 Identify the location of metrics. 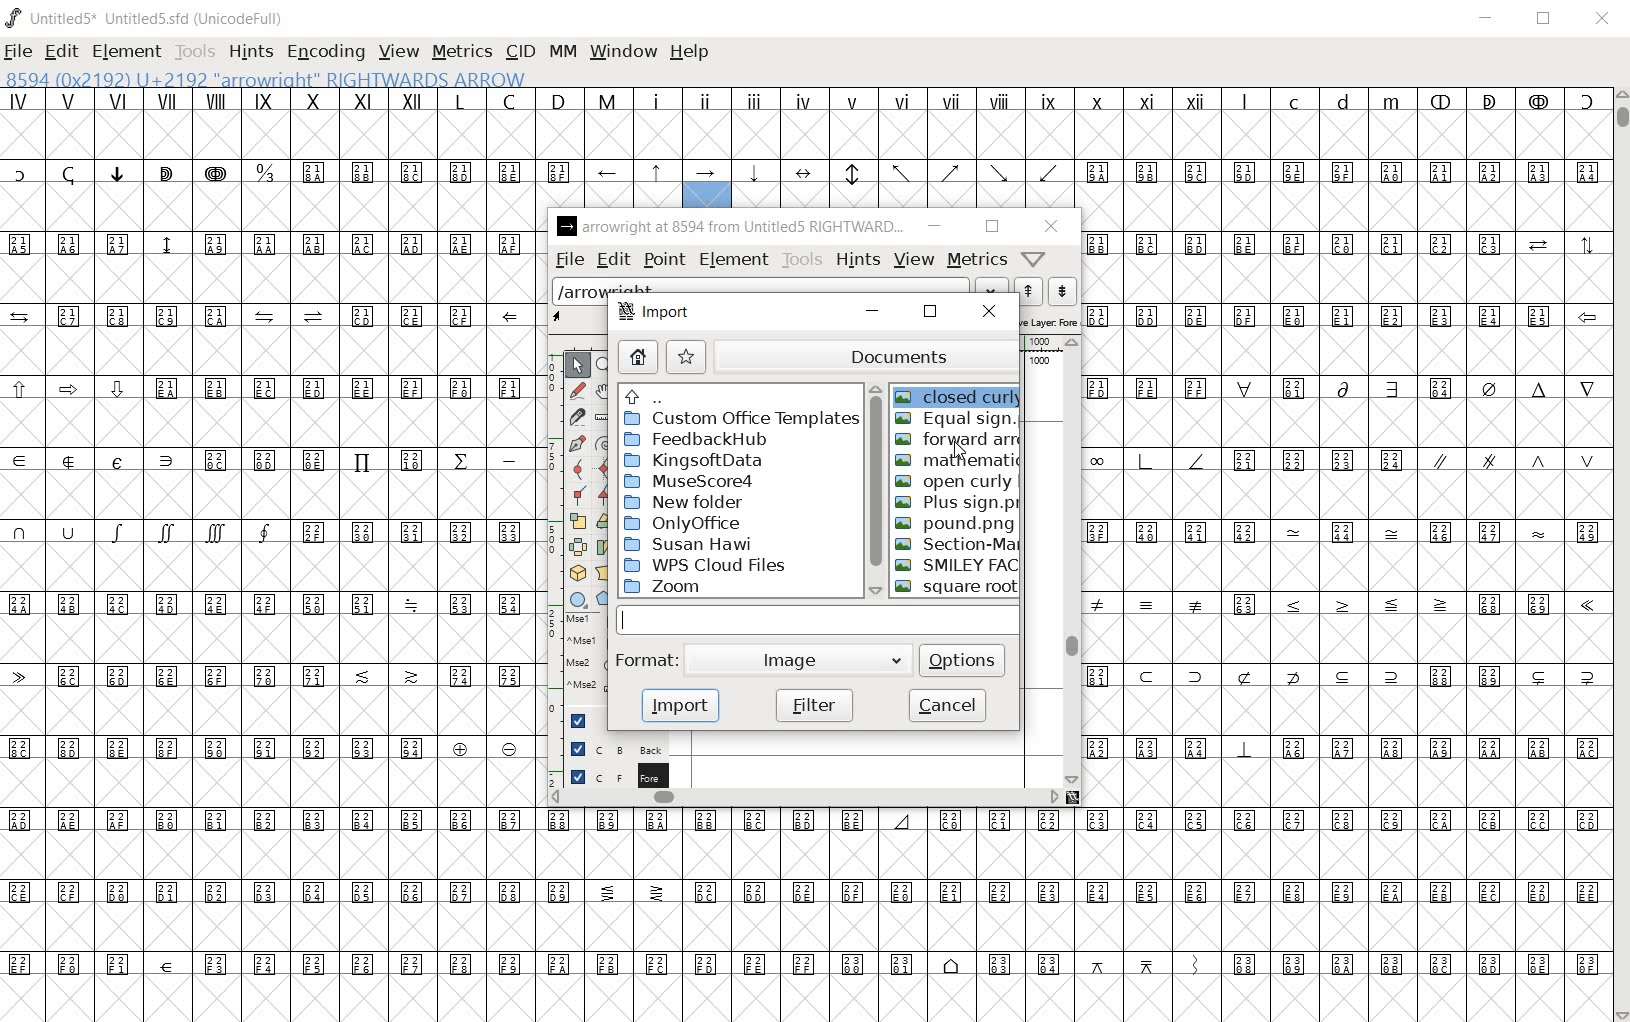
(978, 258).